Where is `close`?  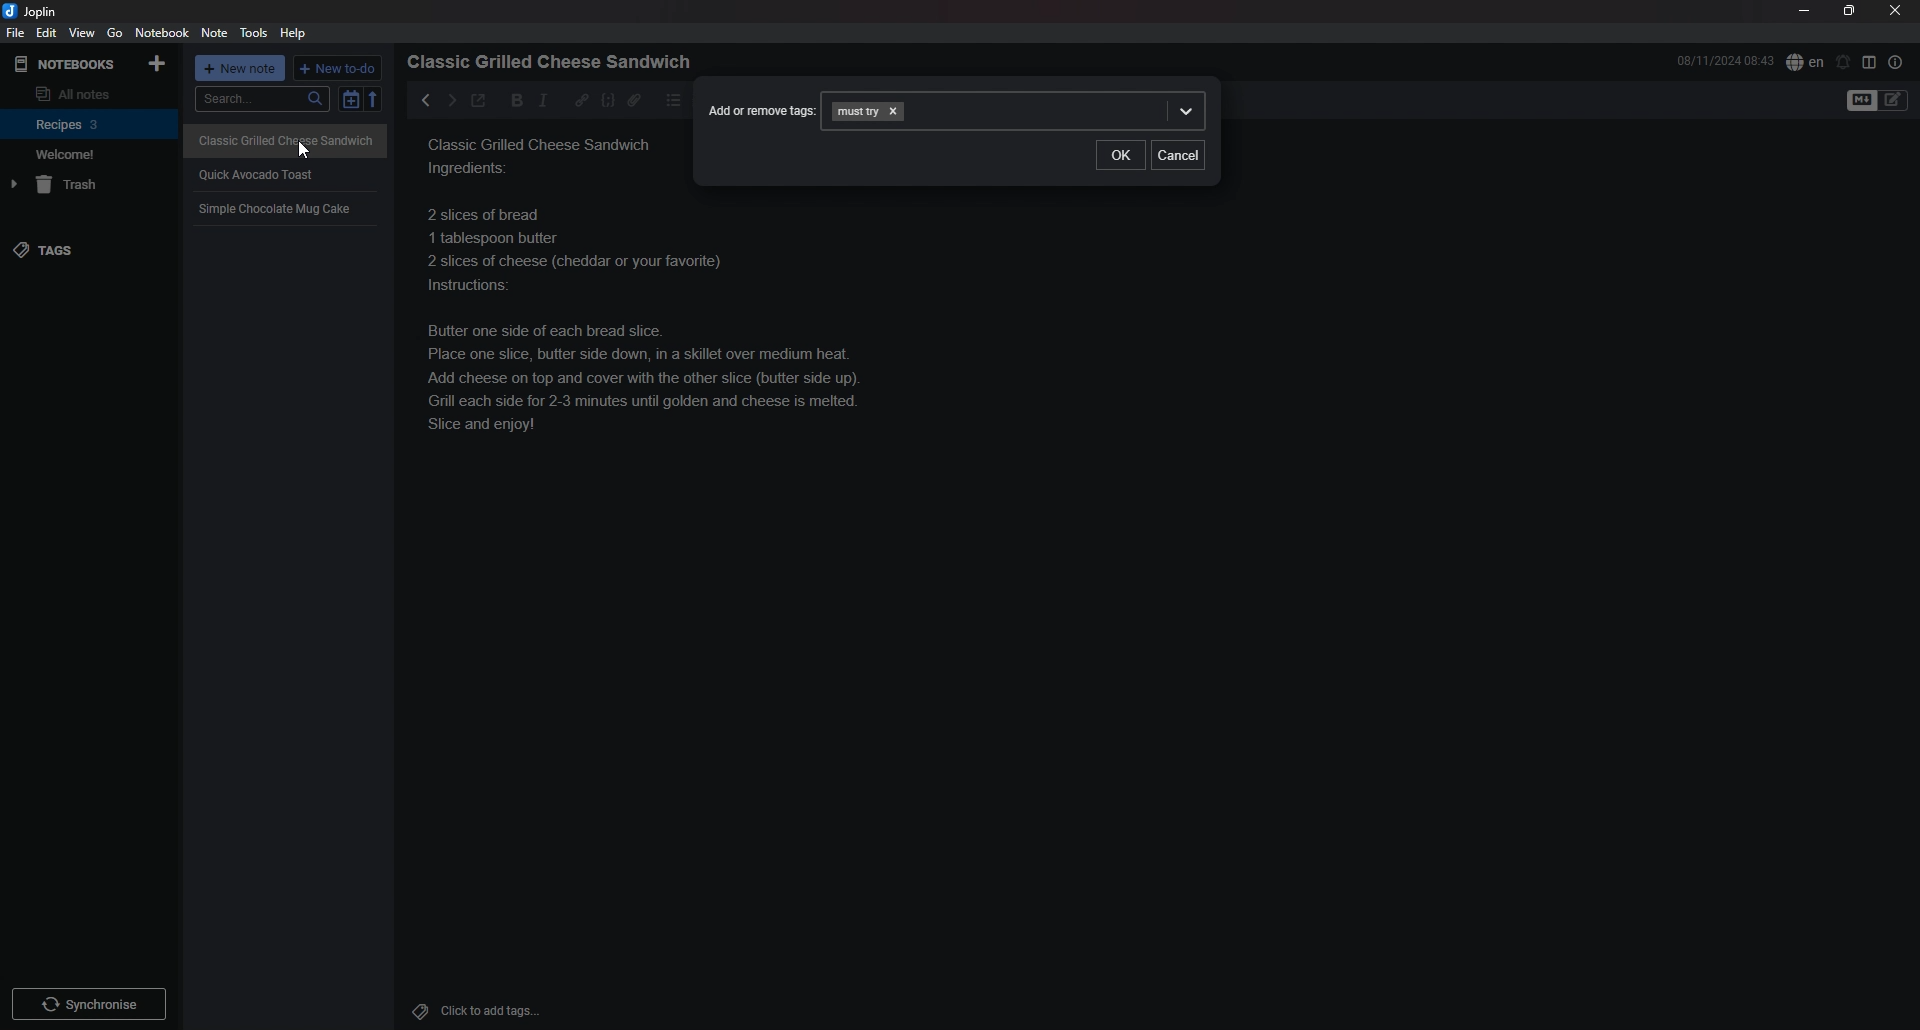 close is located at coordinates (1897, 10).